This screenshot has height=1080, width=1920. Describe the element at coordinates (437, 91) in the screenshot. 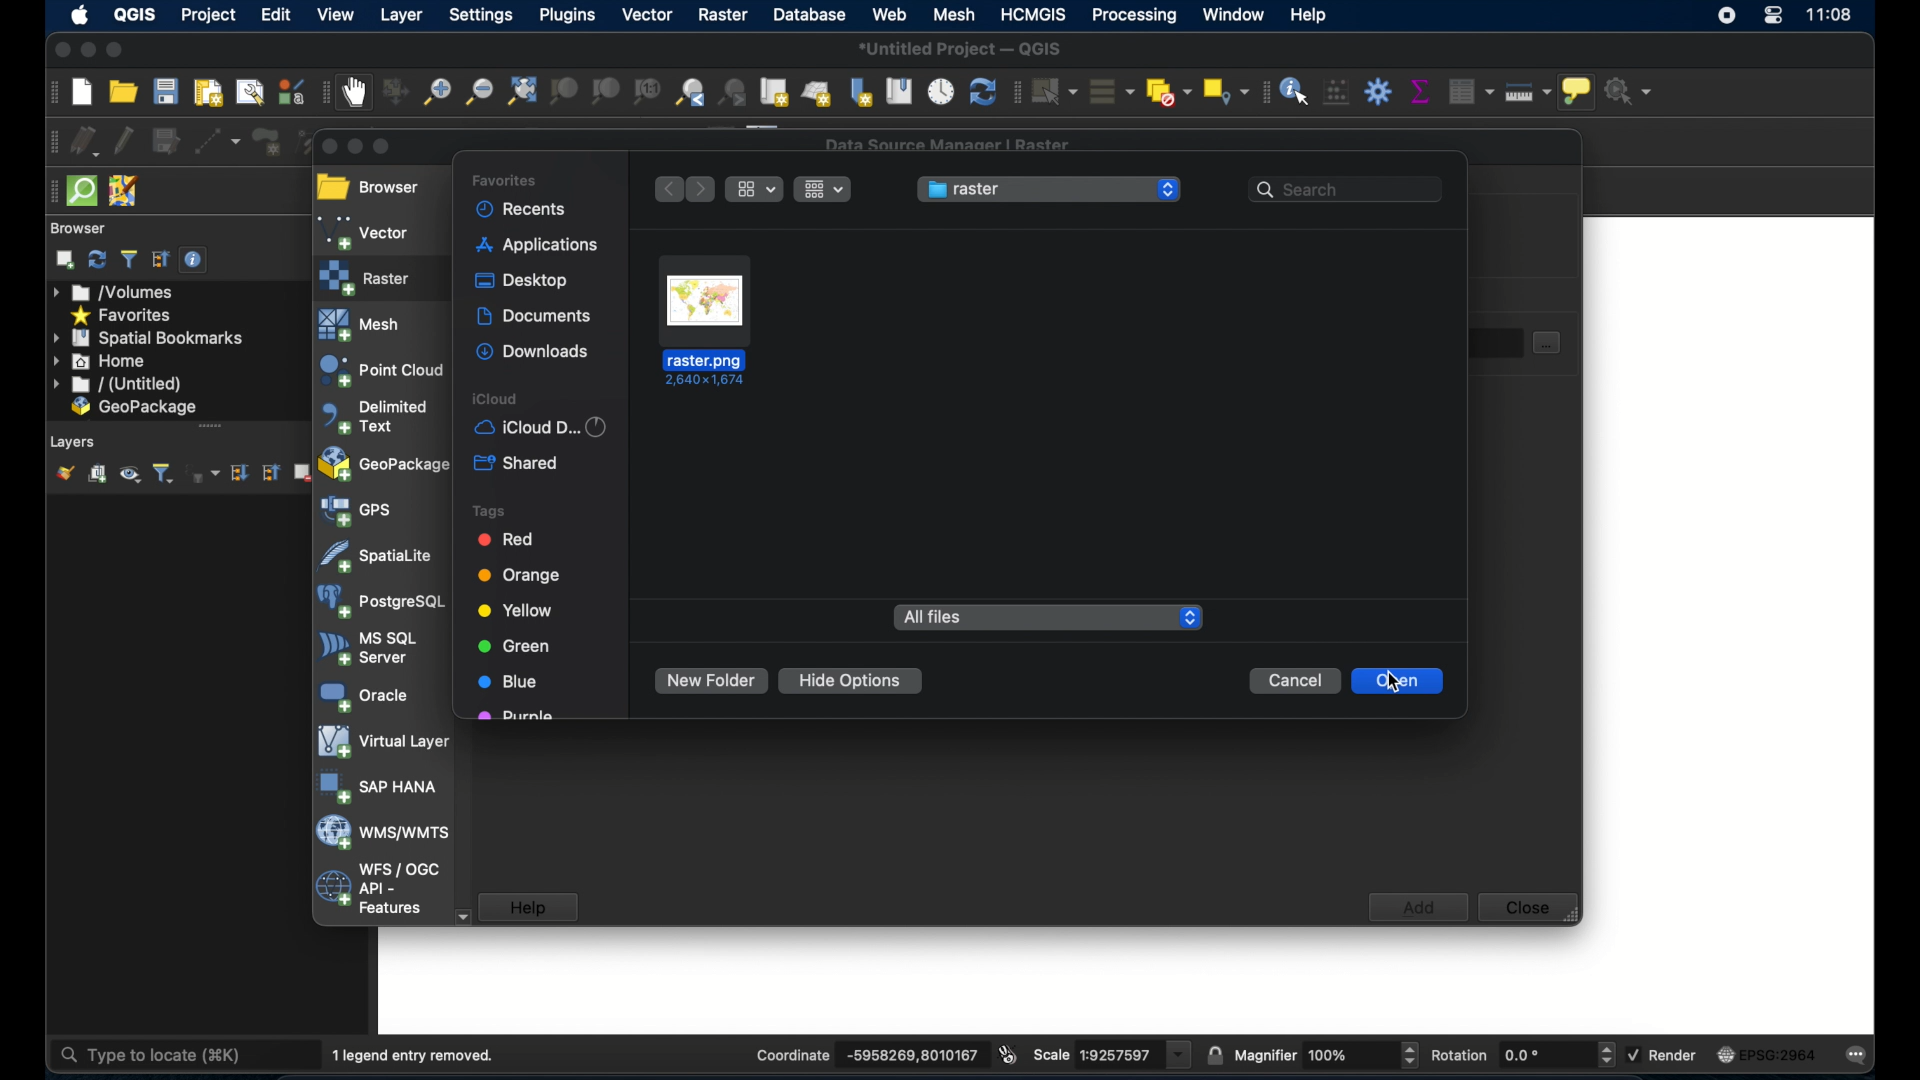

I see `zoom in` at that location.